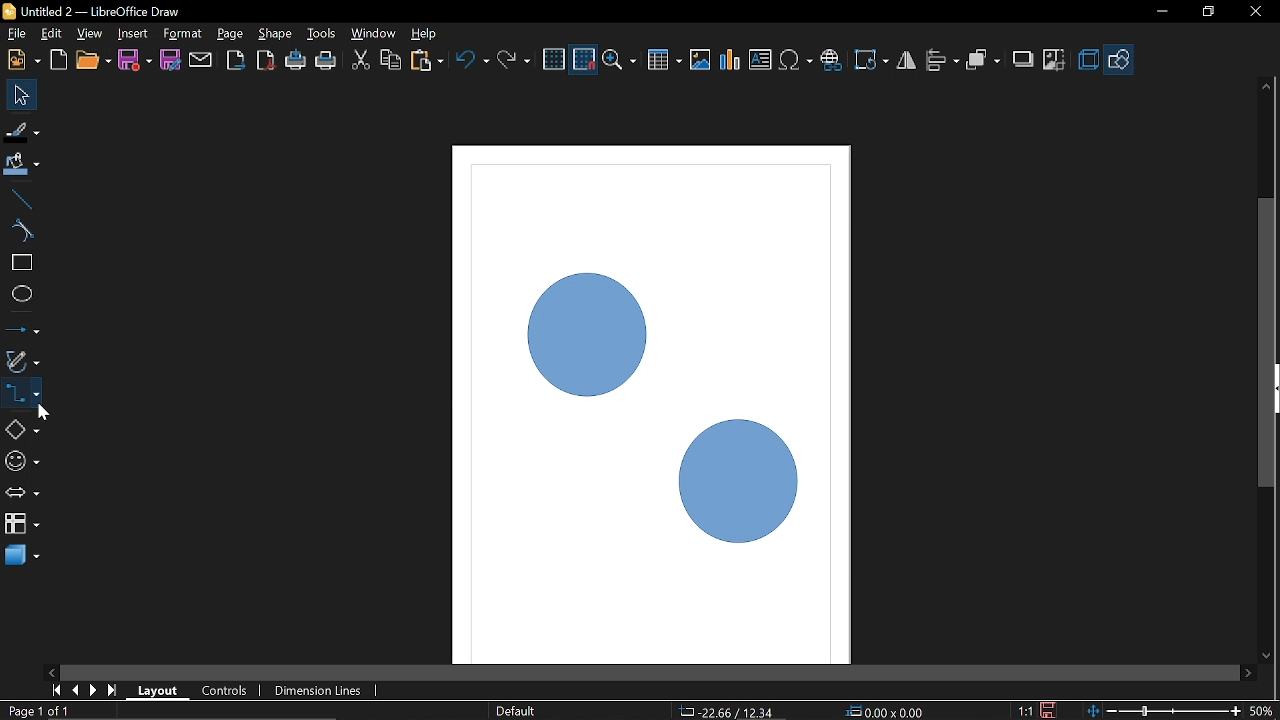 The image size is (1280, 720). Describe the element at coordinates (22, 362) in the screenshot. I see `Curves and polygons` at that location.